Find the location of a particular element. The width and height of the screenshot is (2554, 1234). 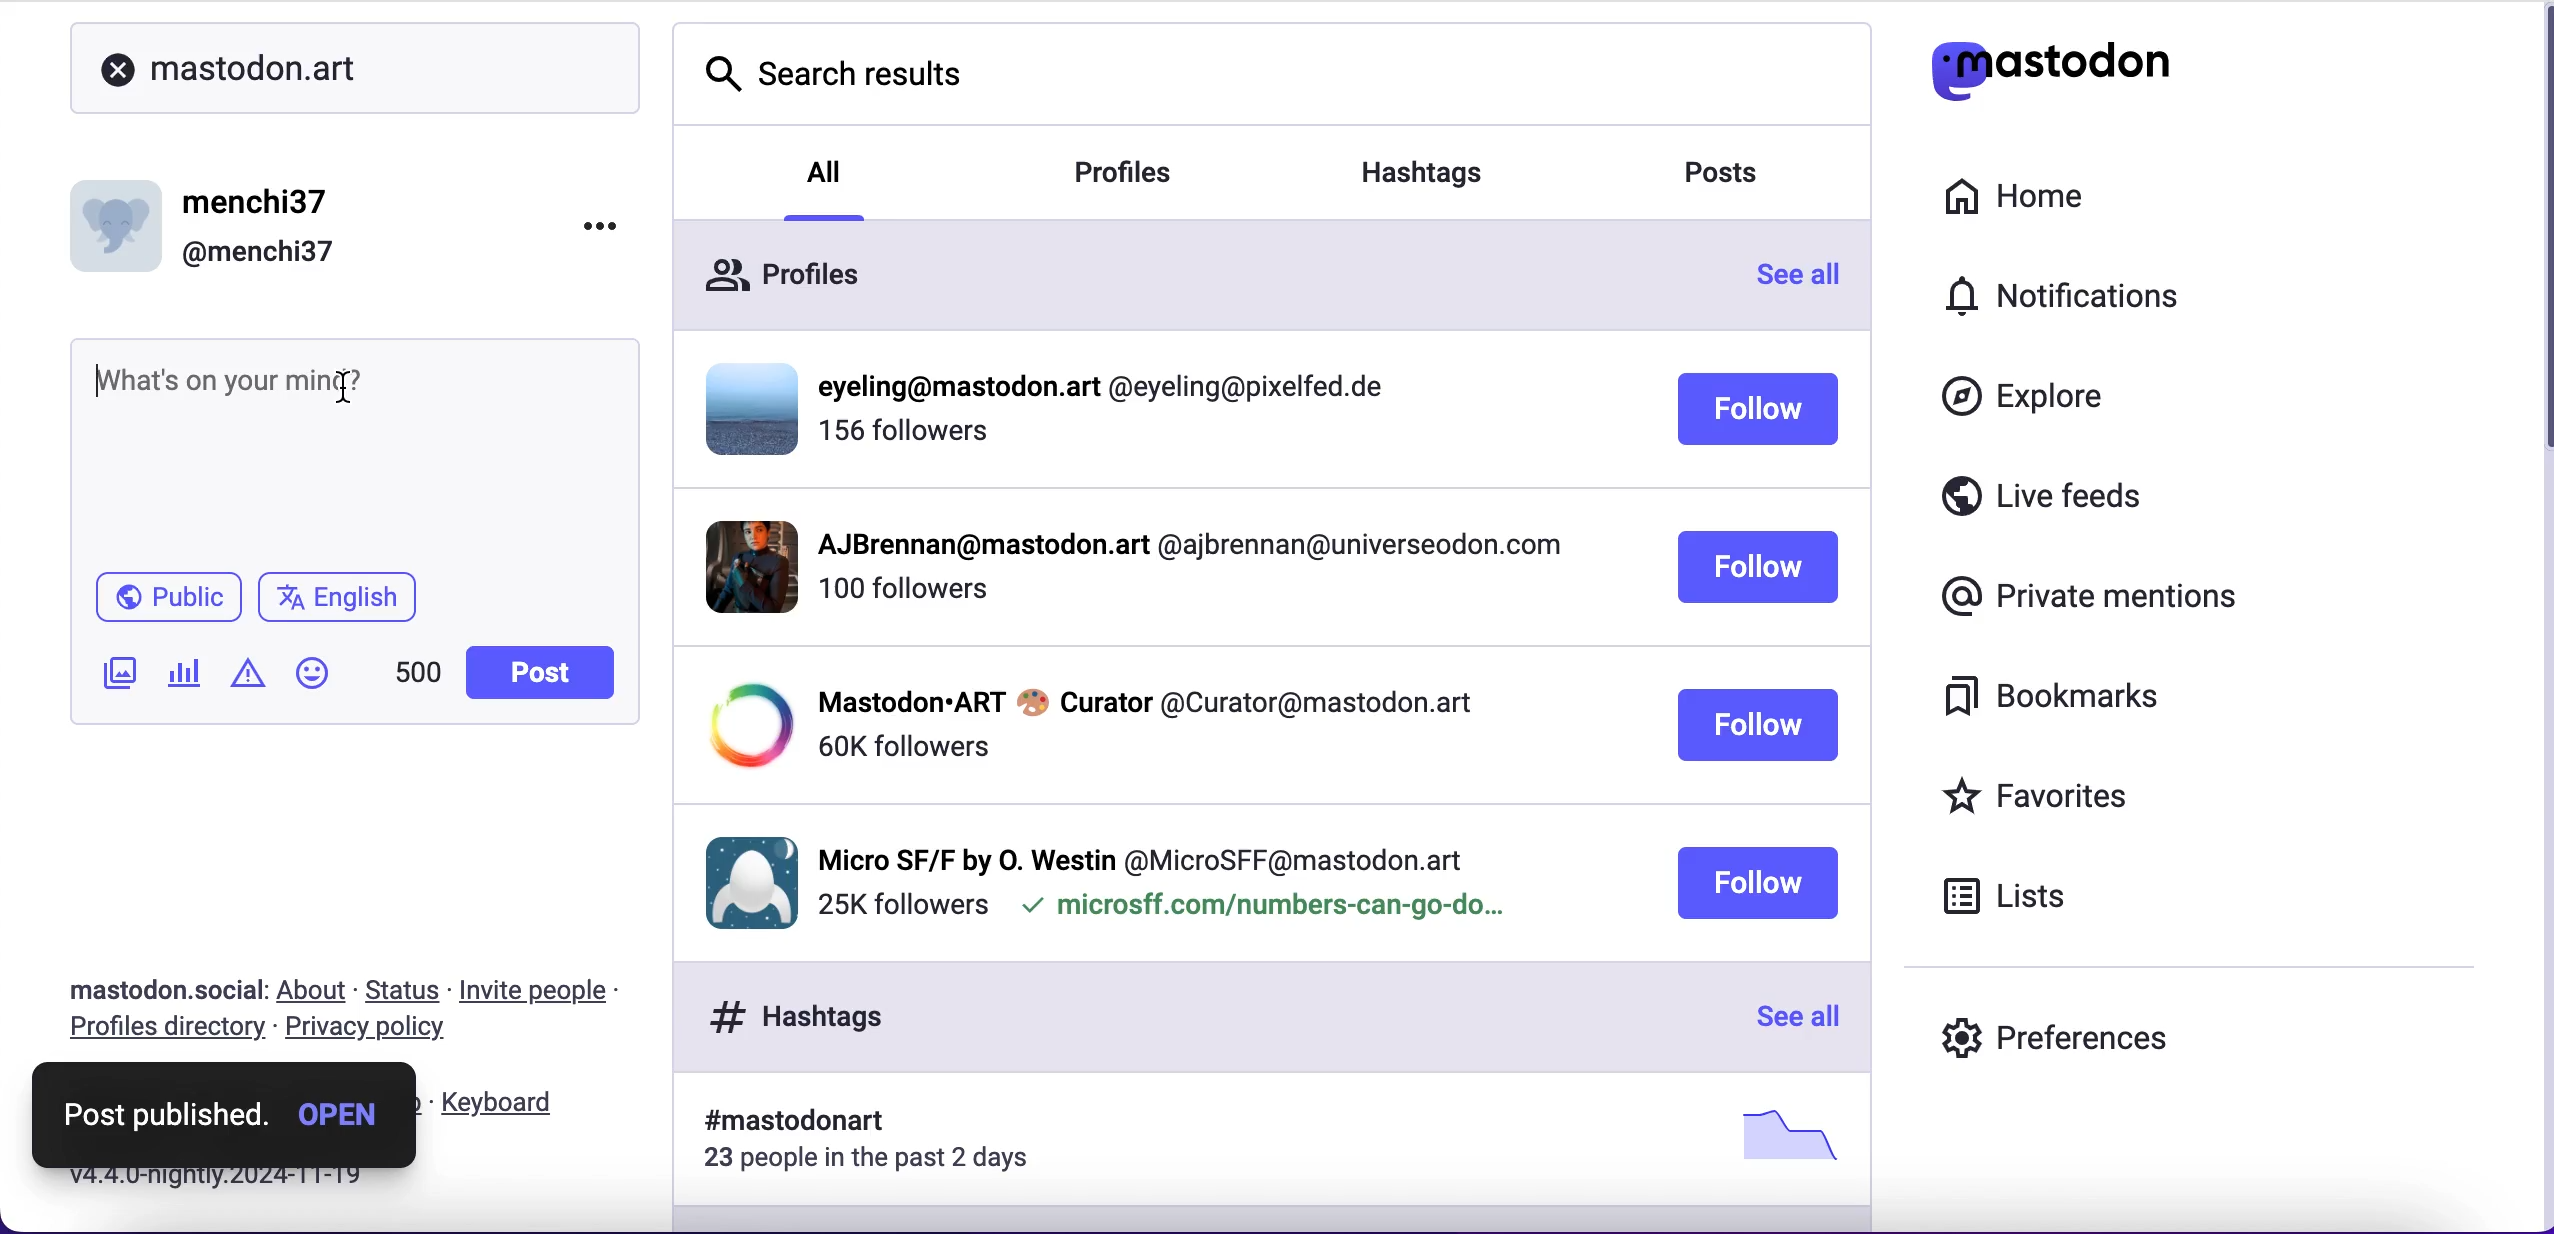

menchi37 is located at coordinates (259, 203).